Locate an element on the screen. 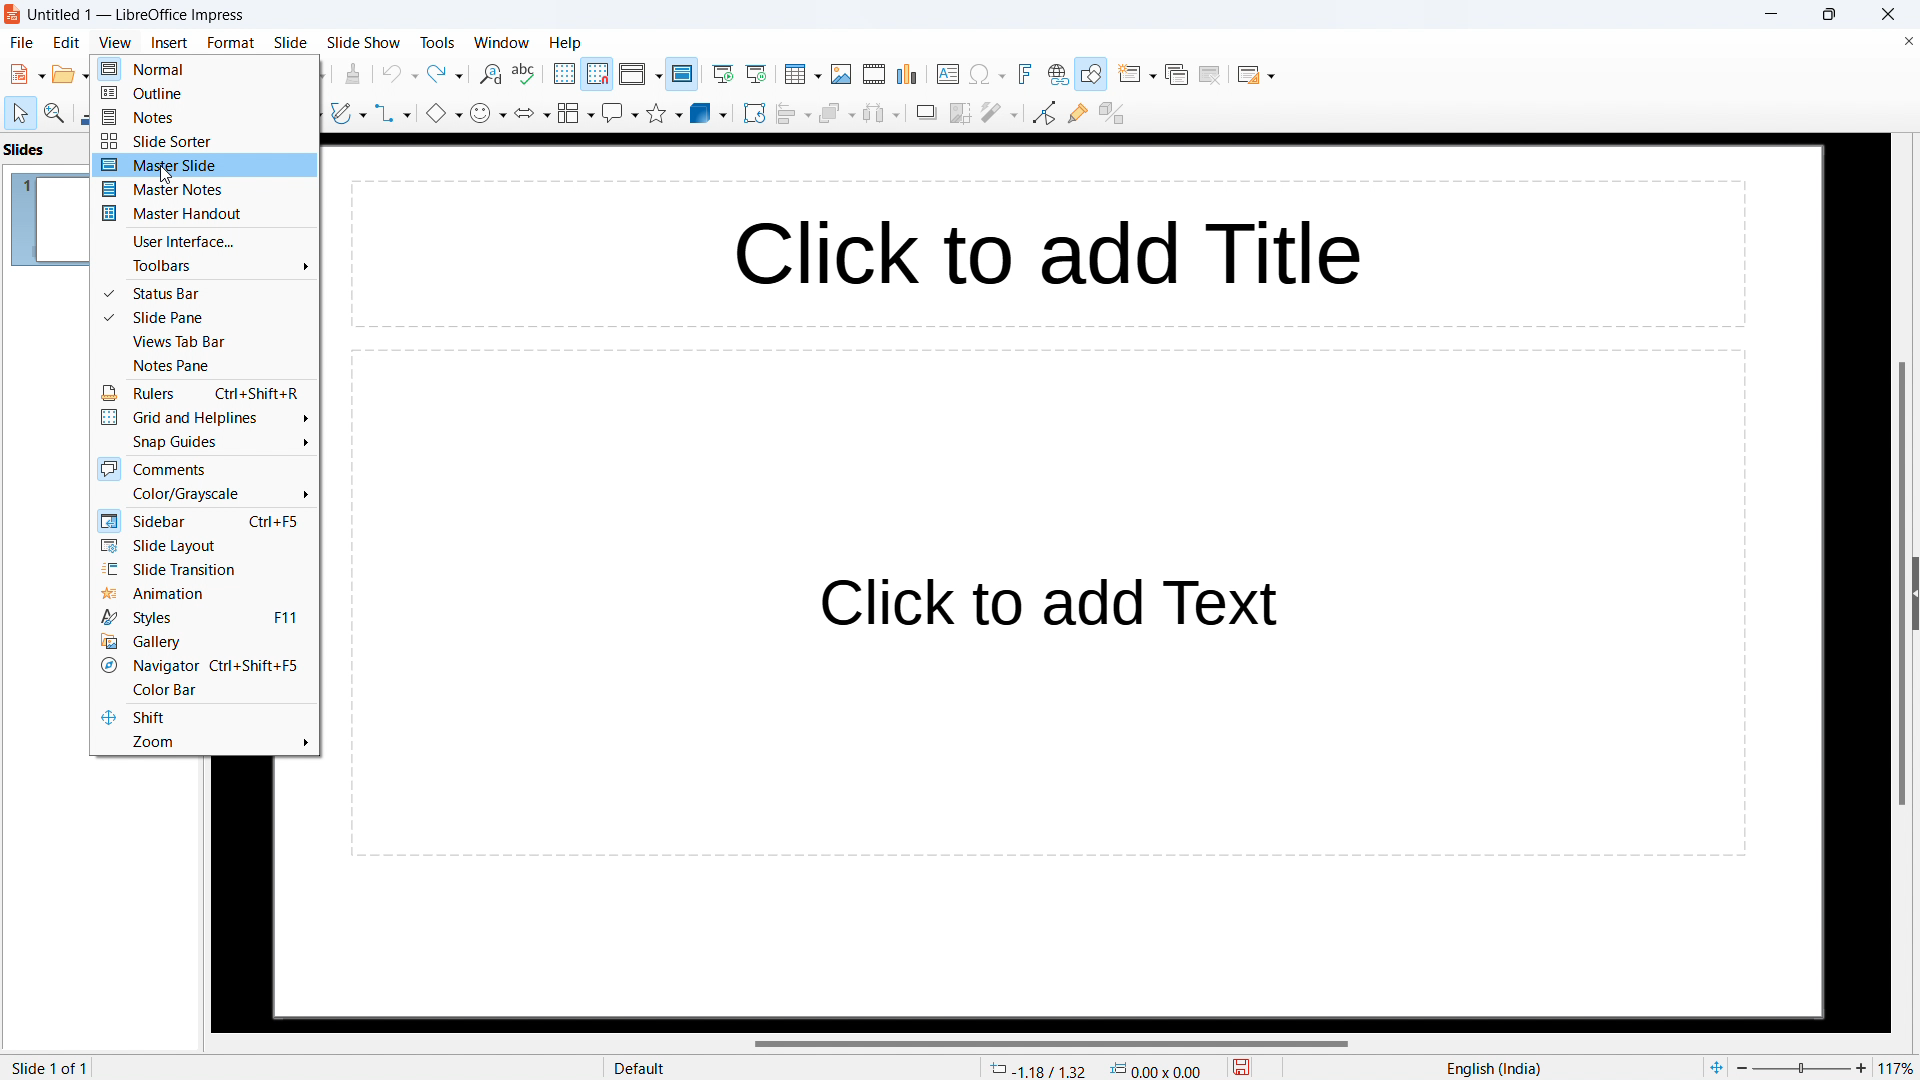 The width and height of the screenshot is (1920, 1080). navigator is located at coordinates (205, 665).